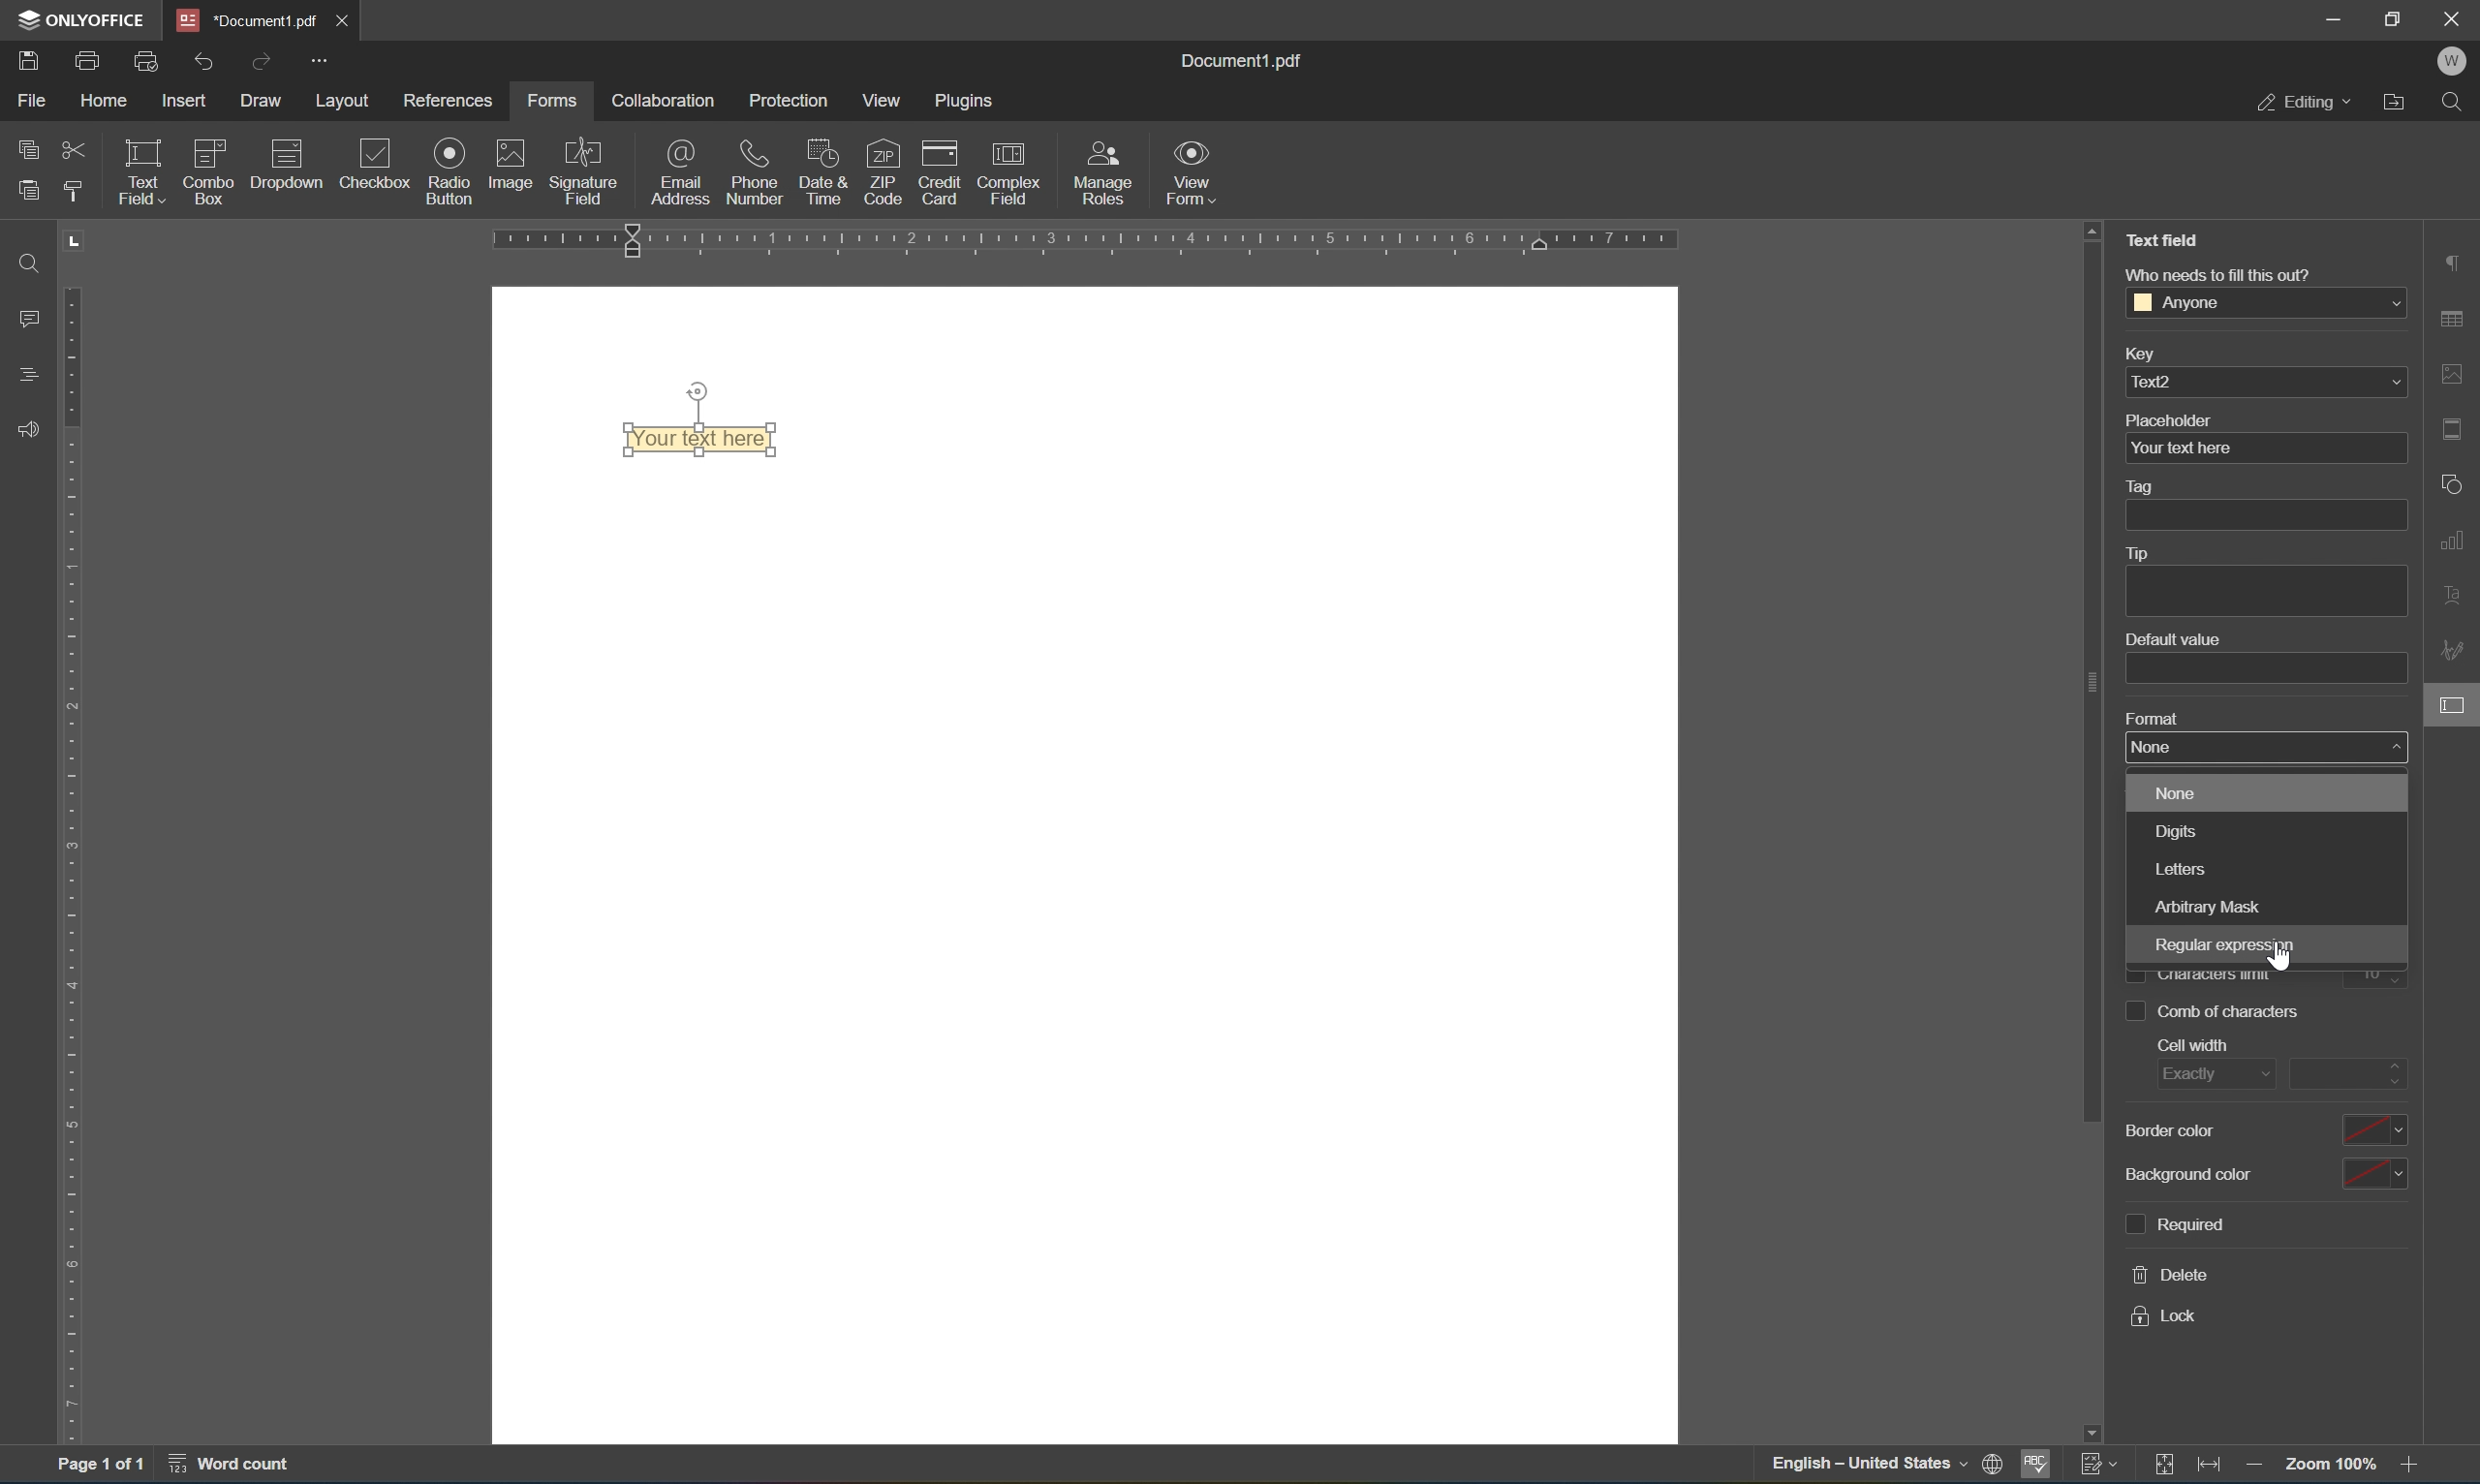 Image resolution: width=2480 pixels, height=1484 pixels. Describe the element at coordinates (823, 170) in the screenshot. I see `date & time` at that location.